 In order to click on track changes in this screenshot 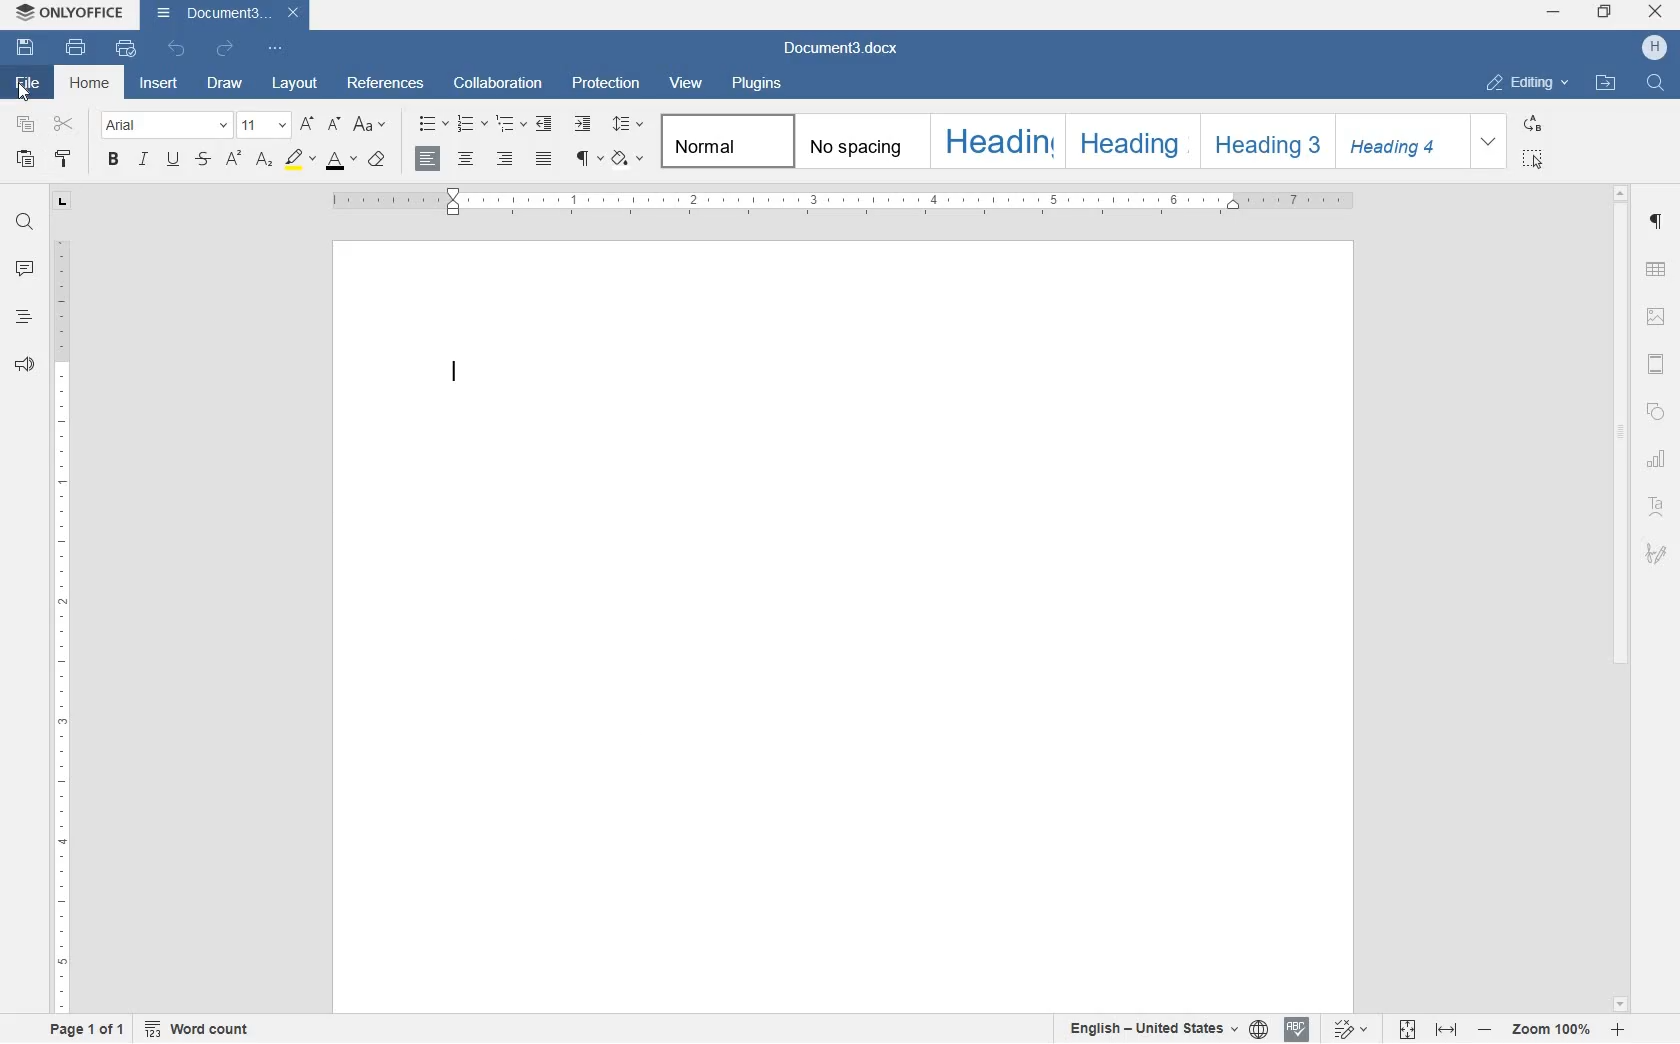, I will do `click(1351, 1028)`.